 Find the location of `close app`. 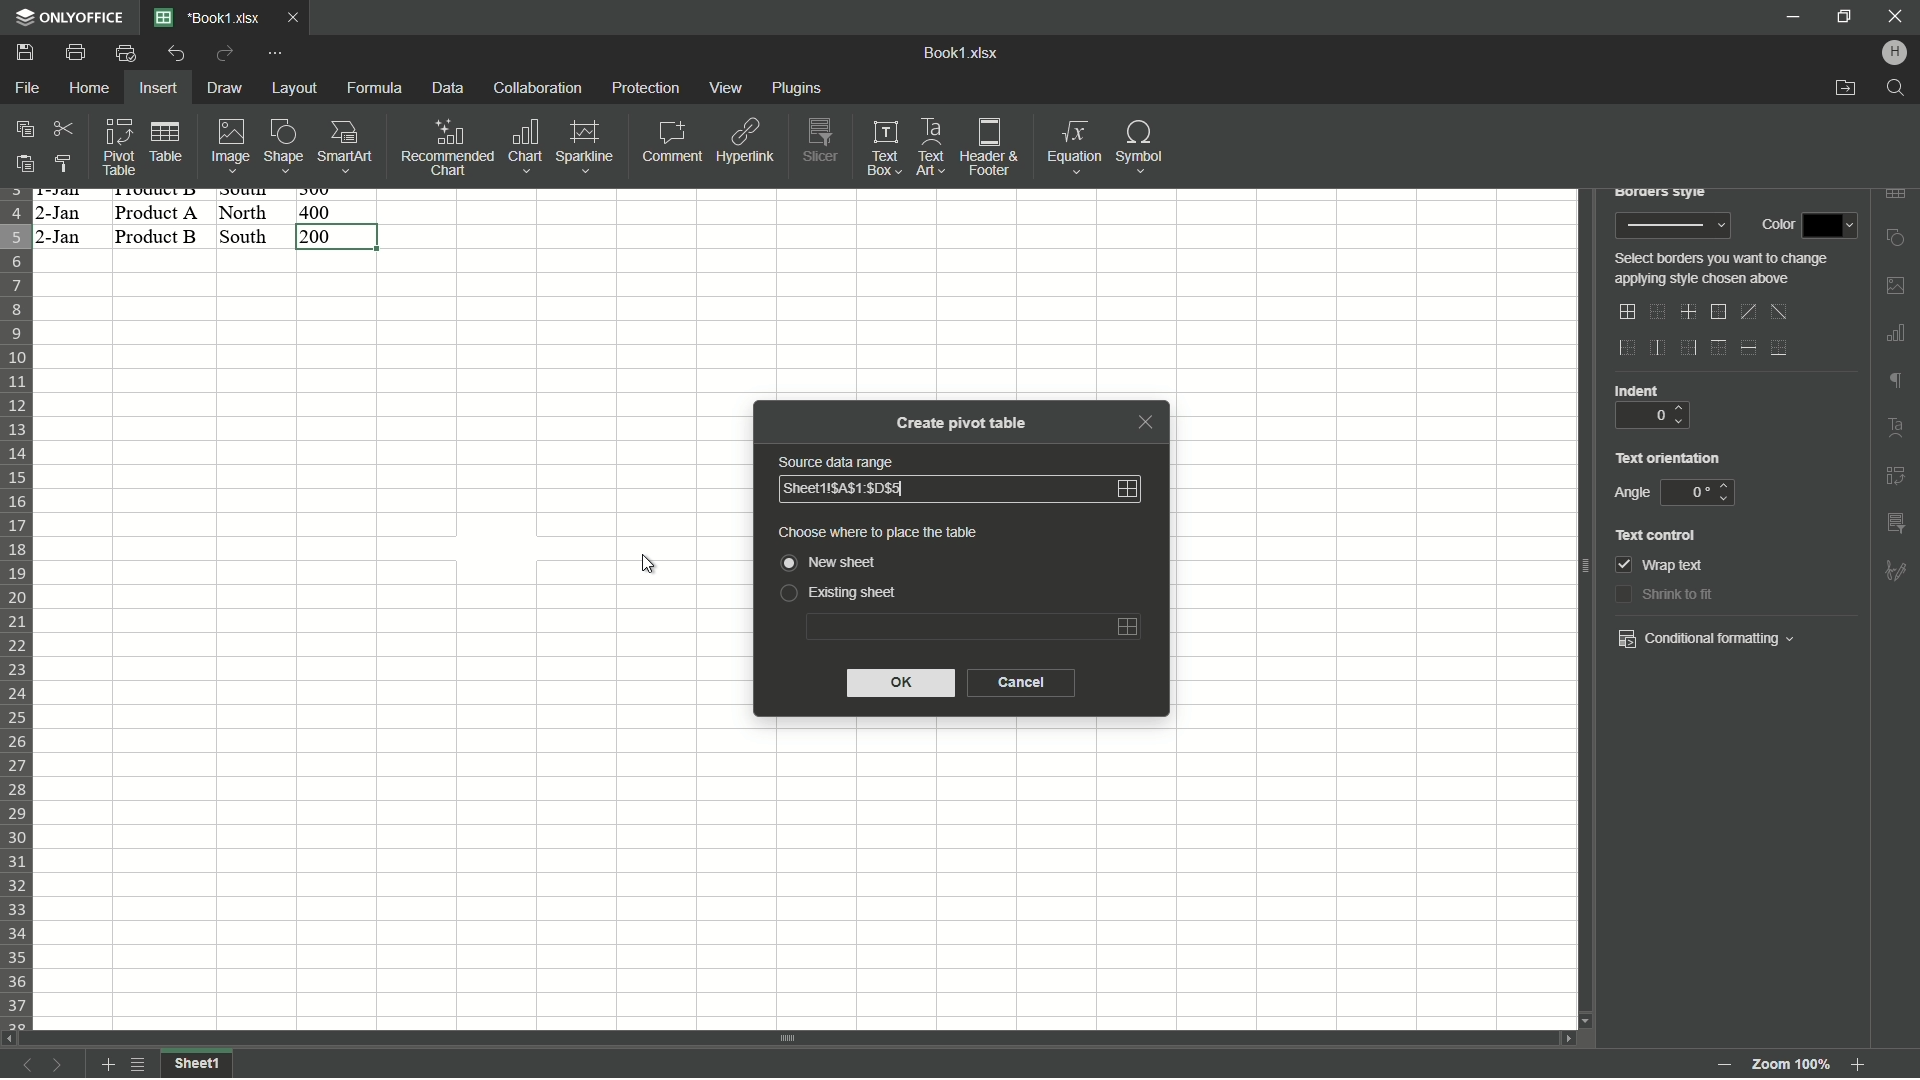

close app is located at coordinates (1895, 17).